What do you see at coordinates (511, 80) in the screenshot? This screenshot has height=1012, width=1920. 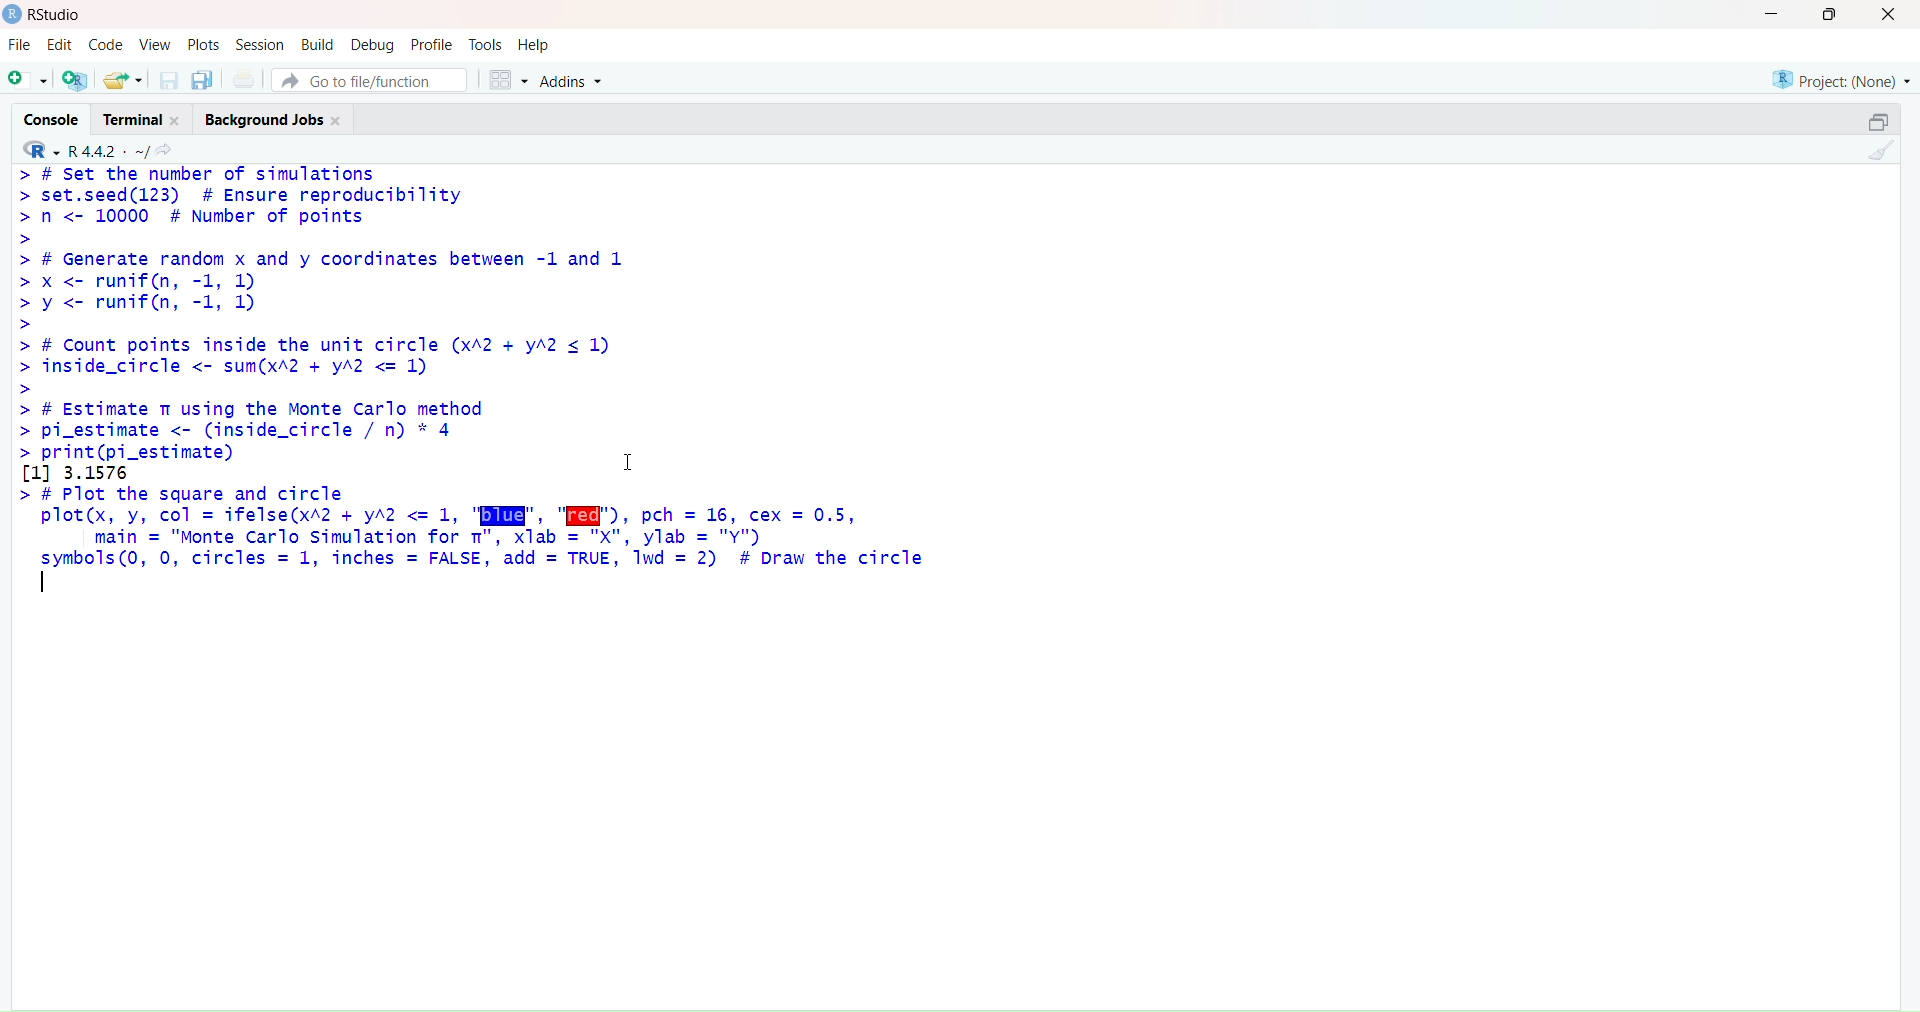 I see `Workspace panes` at bounding box center [511, 80].